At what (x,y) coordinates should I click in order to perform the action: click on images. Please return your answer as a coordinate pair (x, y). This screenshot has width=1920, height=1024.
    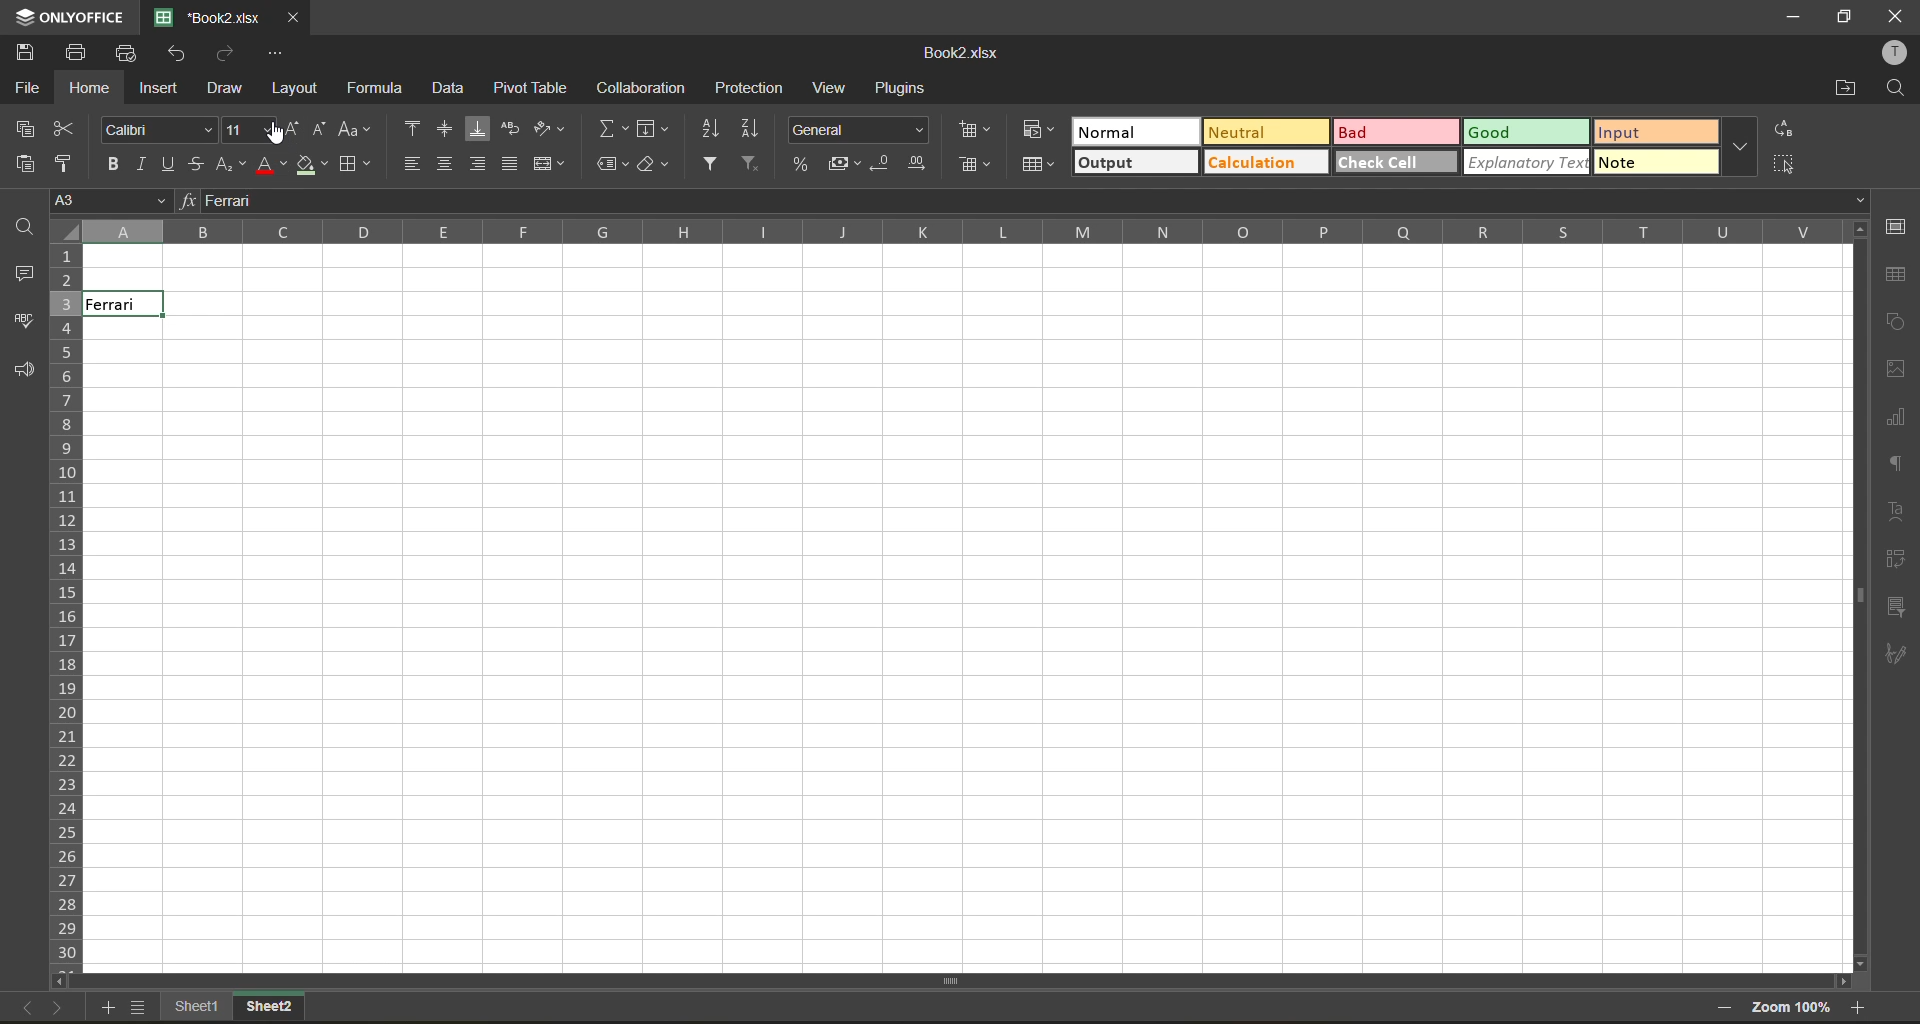
    Looking at the image, I should click on (1897, 369).